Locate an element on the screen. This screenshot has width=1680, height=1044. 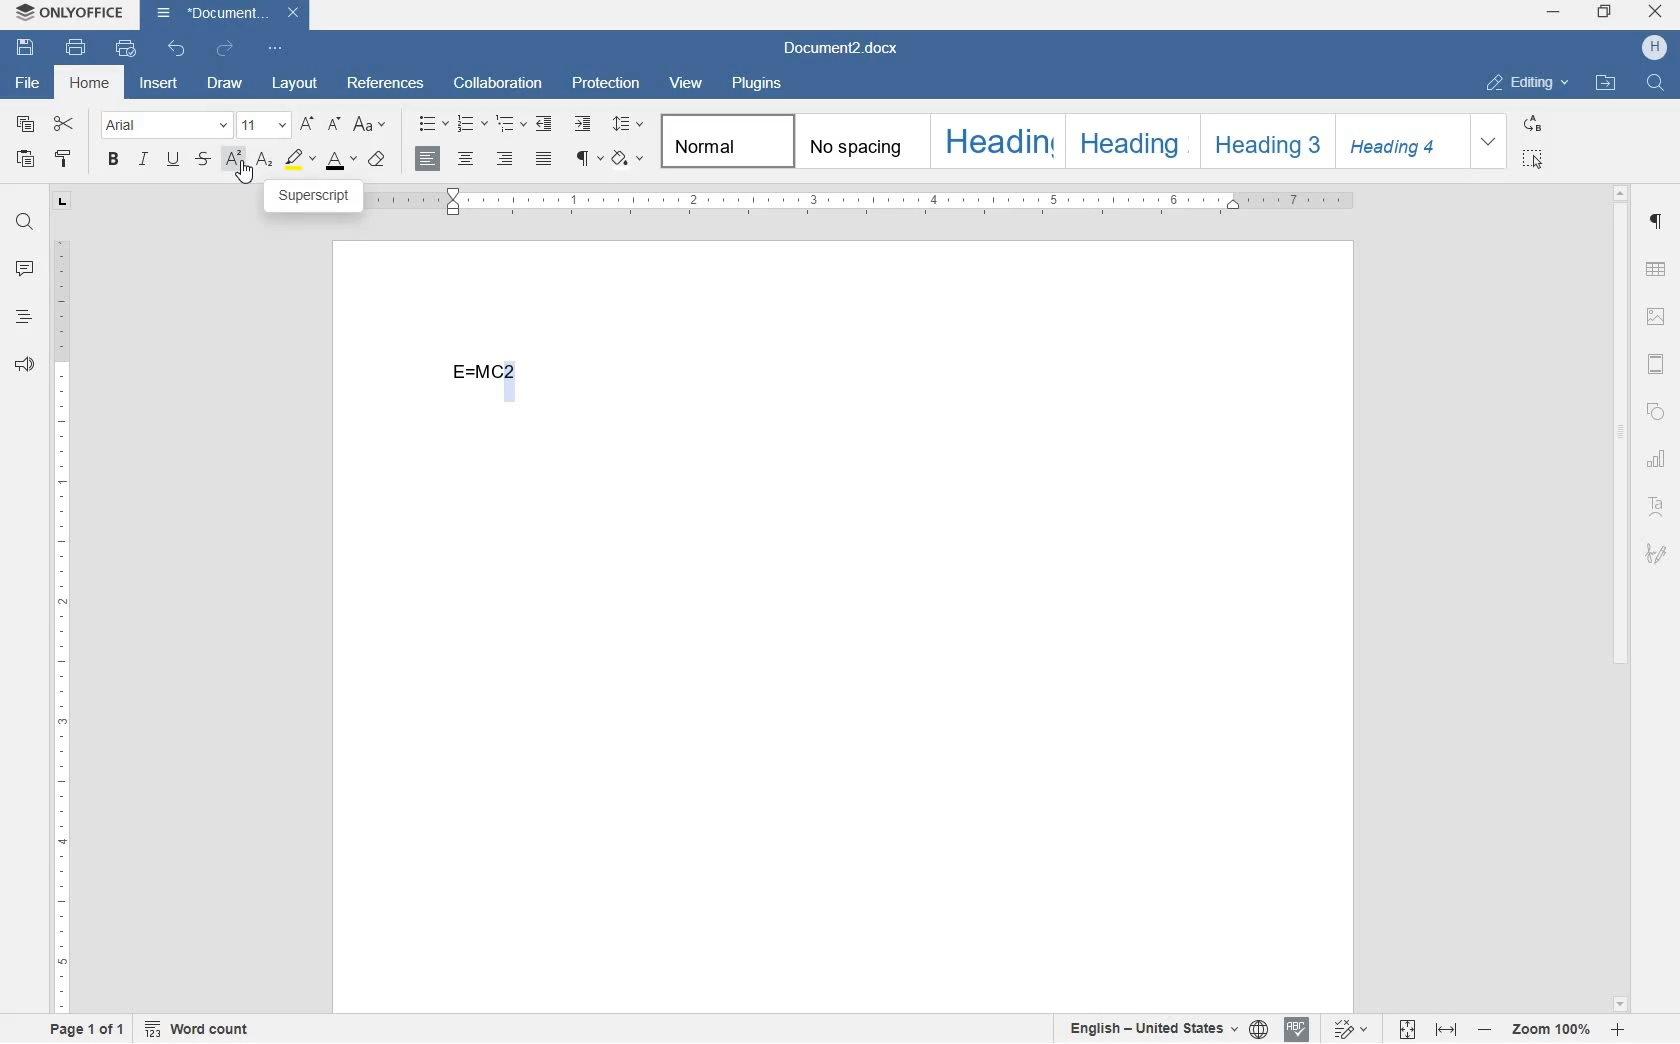
print is located at coordinates (76, 49).